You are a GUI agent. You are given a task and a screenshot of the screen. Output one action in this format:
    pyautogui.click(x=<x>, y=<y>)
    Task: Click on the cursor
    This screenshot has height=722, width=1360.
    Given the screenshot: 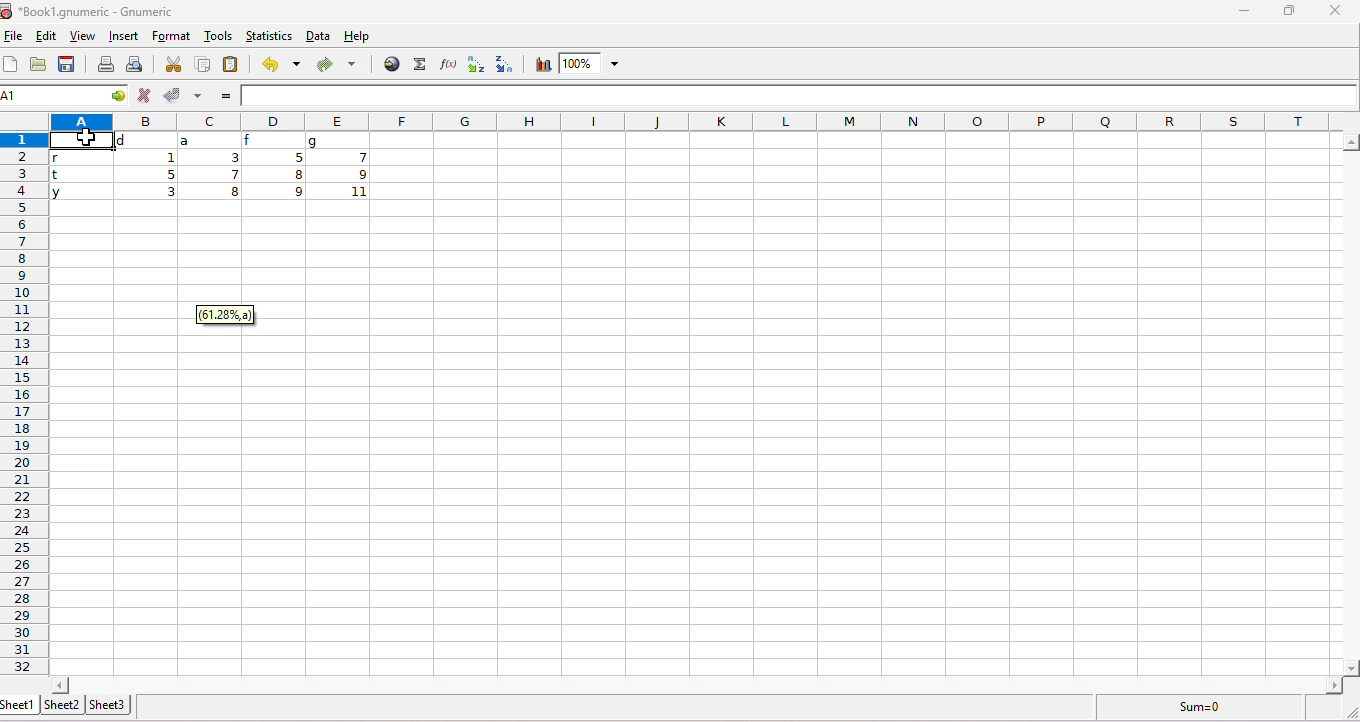 What is the action you would take?
    pyautogui.click(x=87, y=138)
    